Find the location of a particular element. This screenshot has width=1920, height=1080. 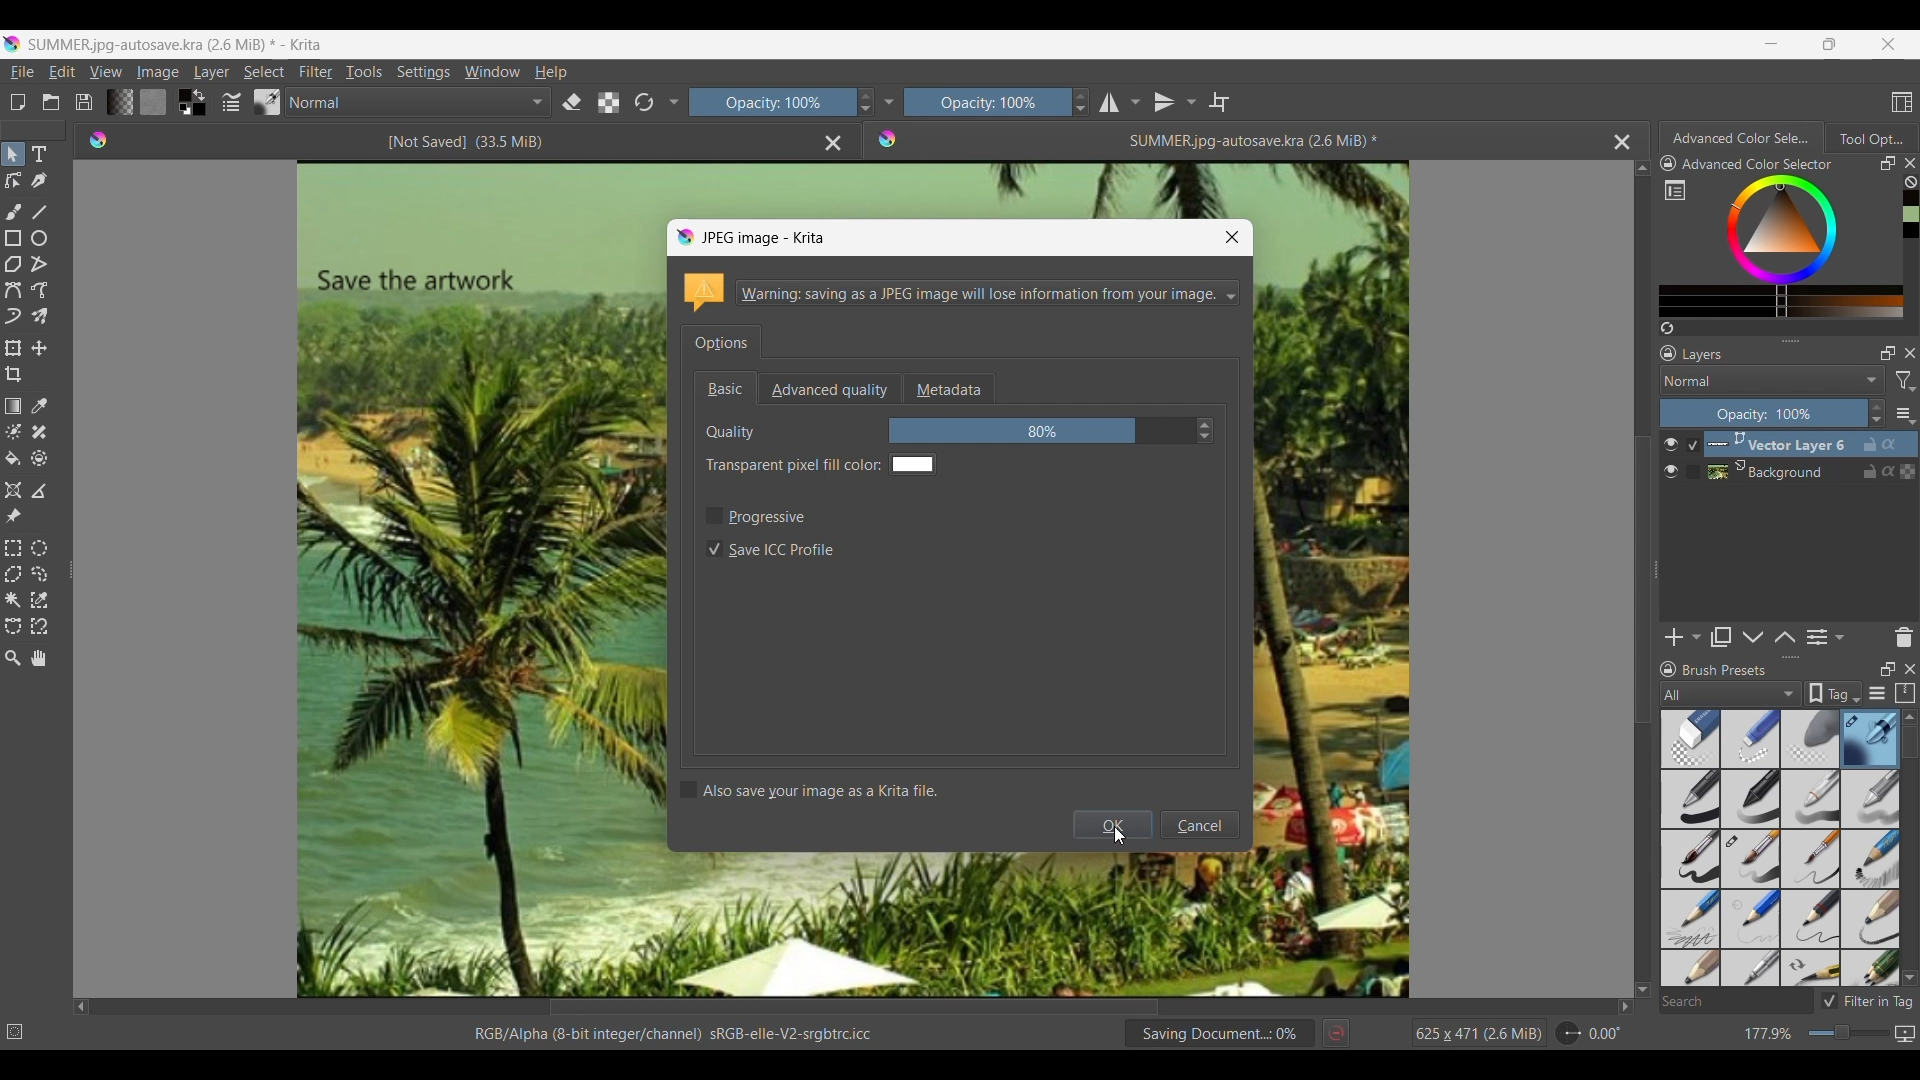

Choose brush preset is located at coordinates (266, 101).